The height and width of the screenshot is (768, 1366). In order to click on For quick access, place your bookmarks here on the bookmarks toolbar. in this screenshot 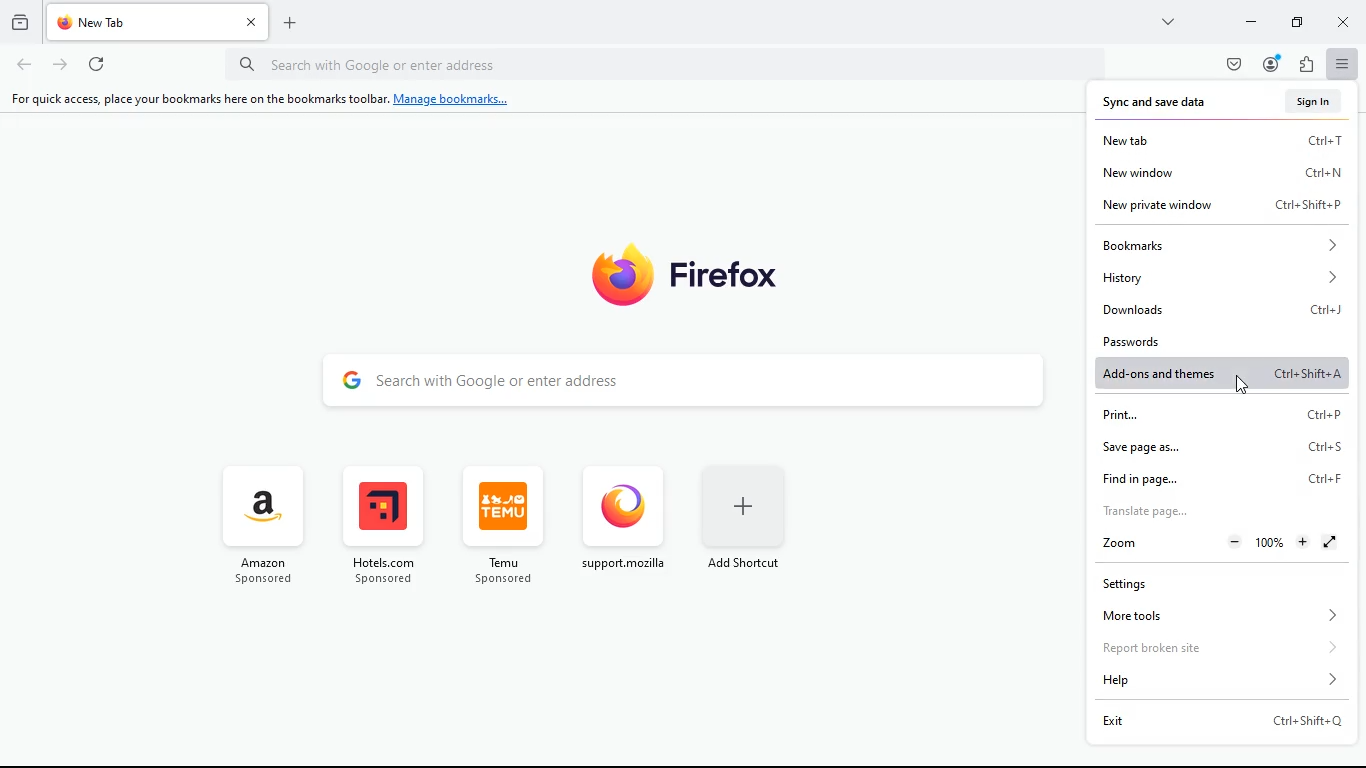, I will do `click(196, 99)`.